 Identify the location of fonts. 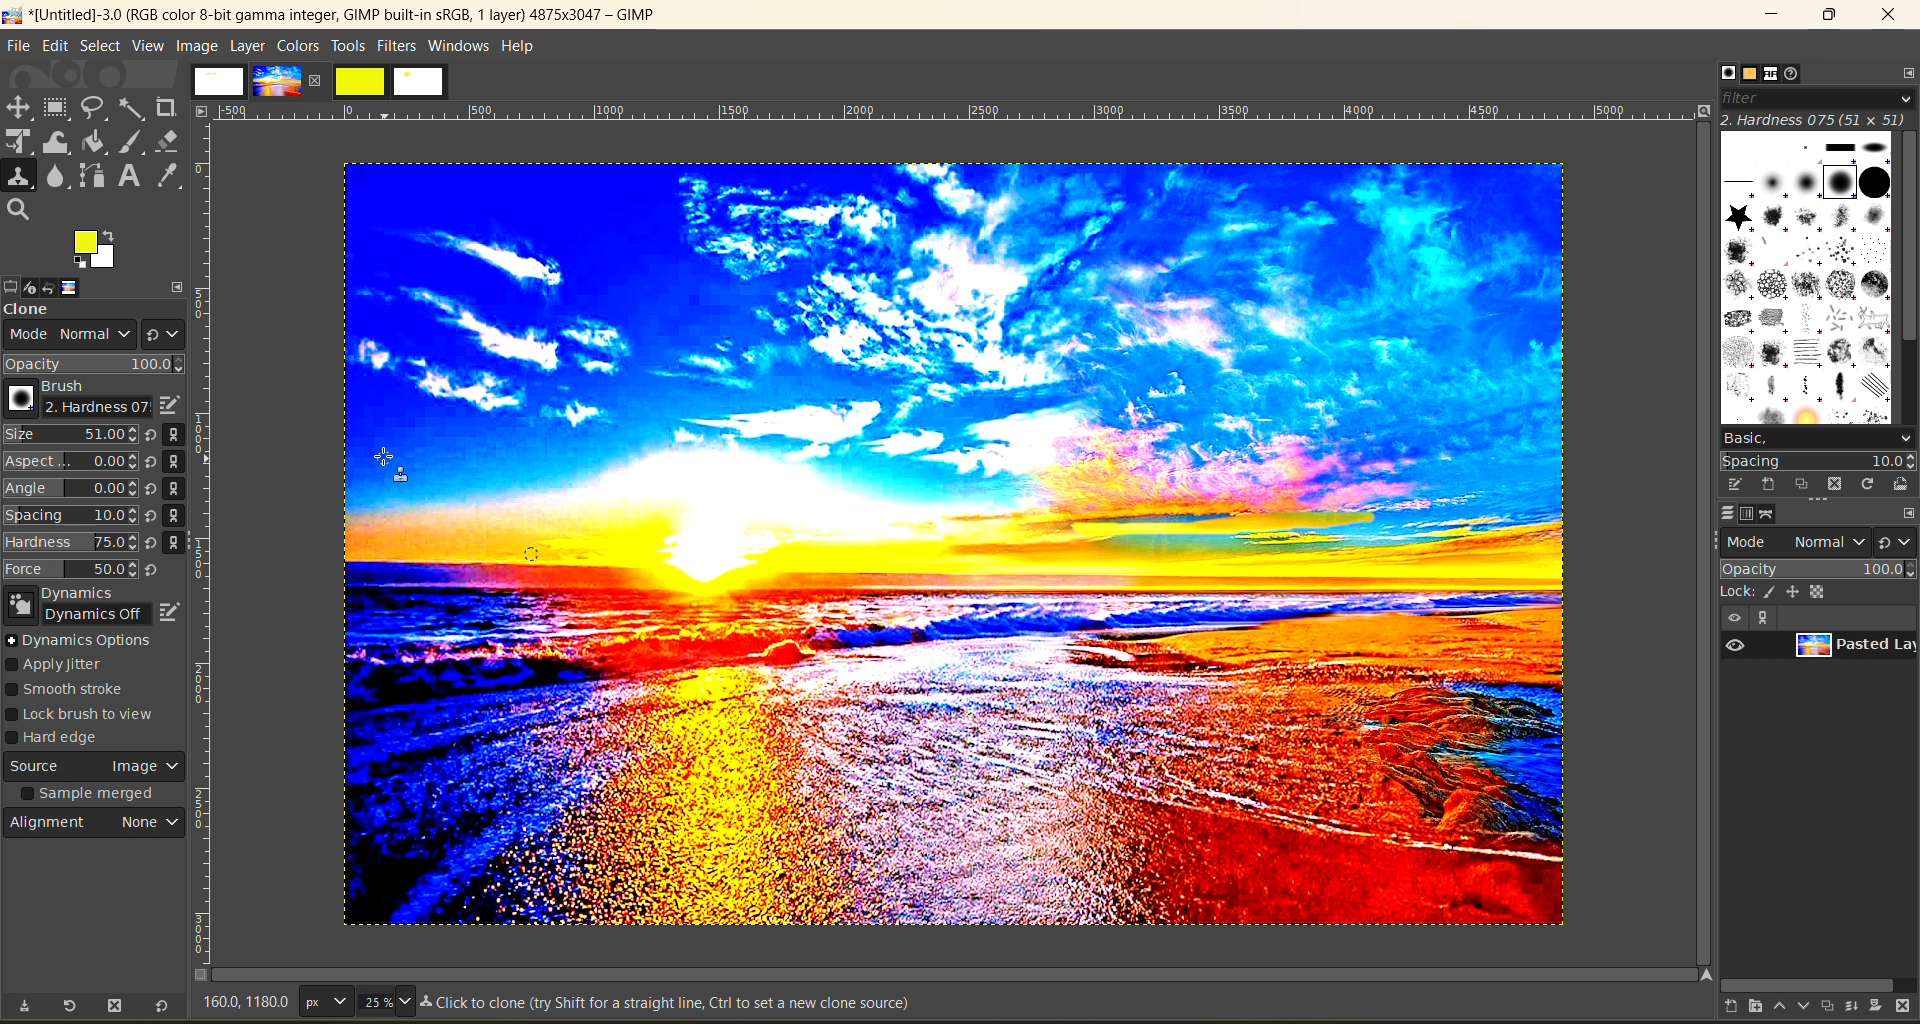
(1774, 75).